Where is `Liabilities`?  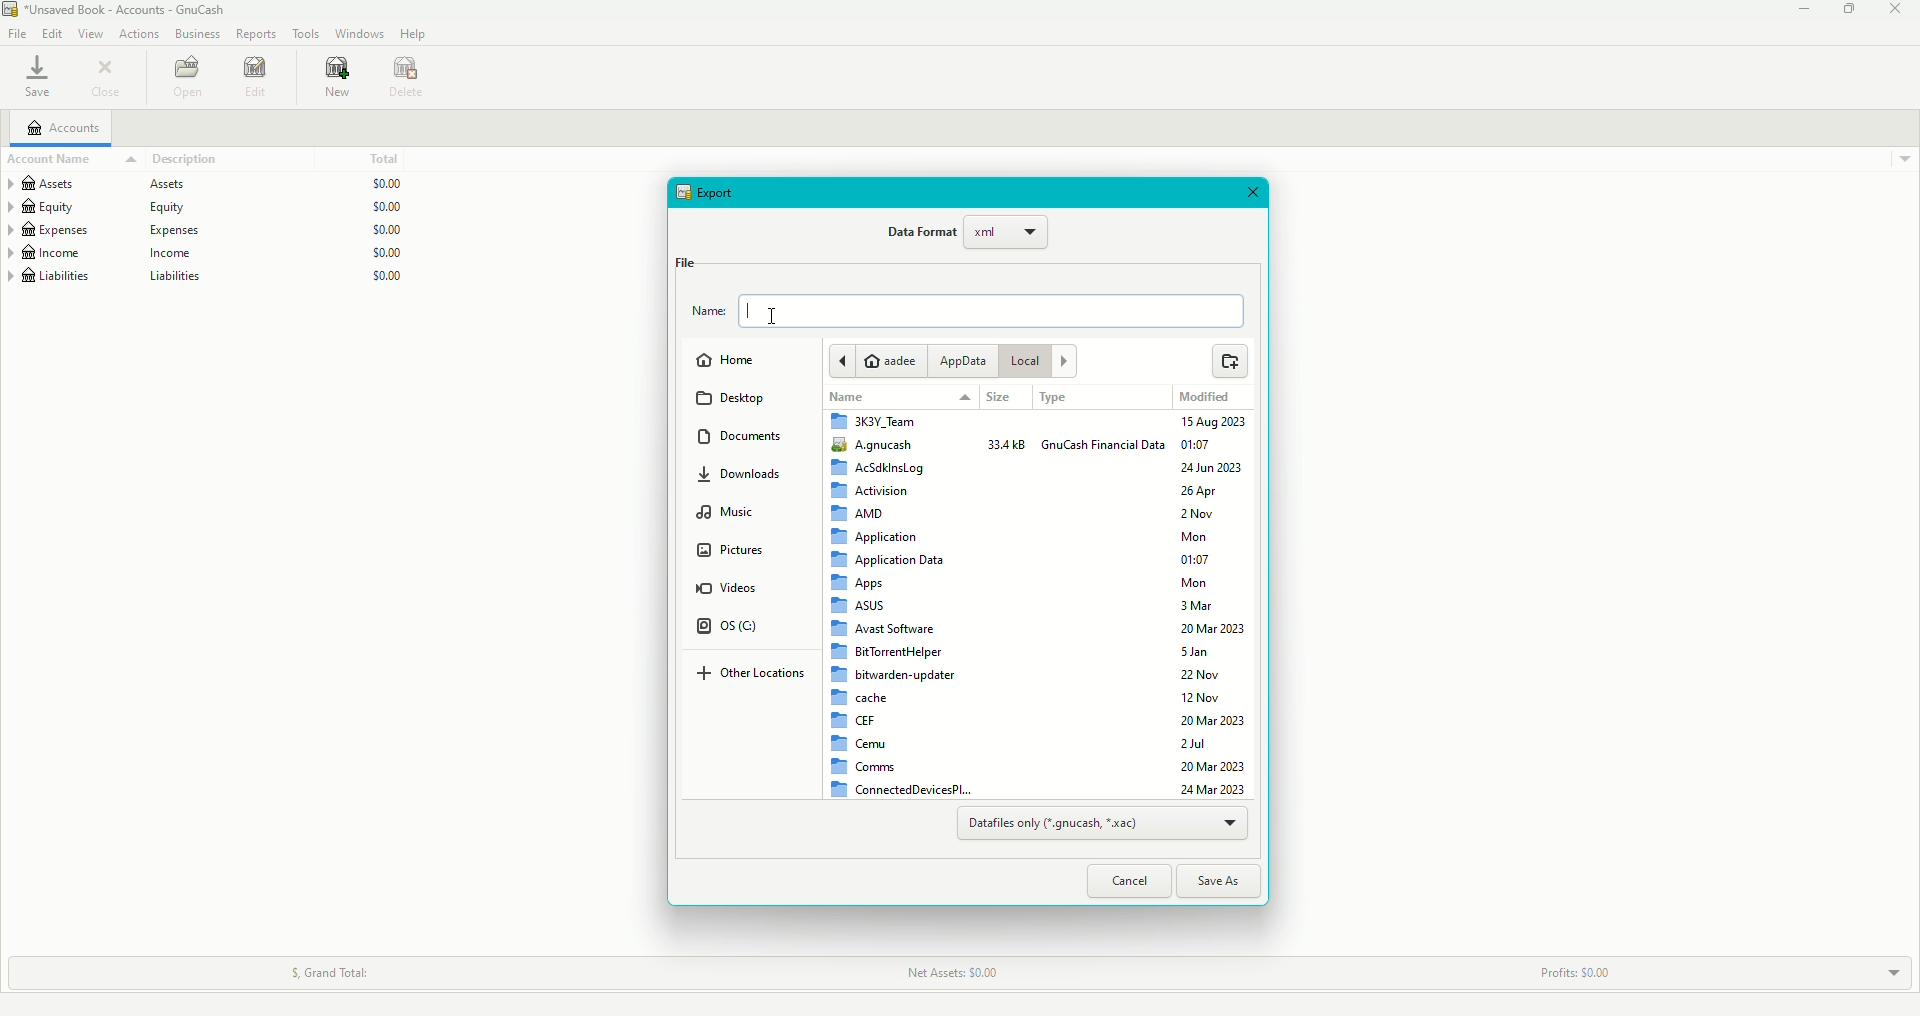 Liabilities is located at coordinates (209, 280).